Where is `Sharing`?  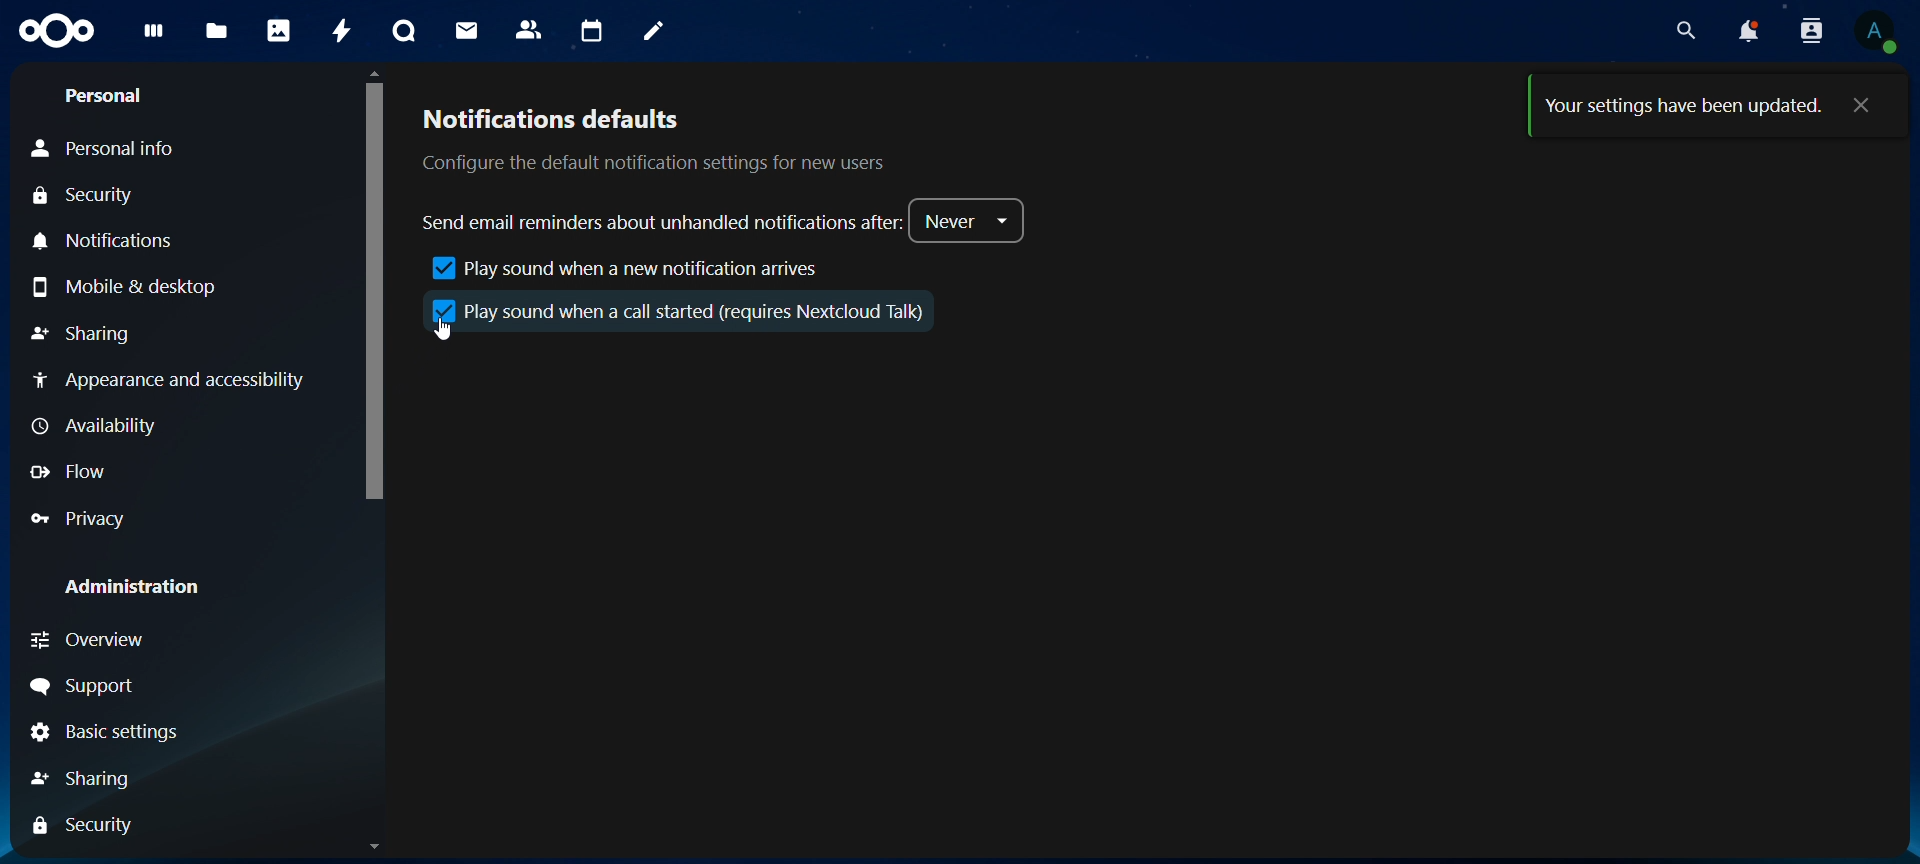 Sharing is located at coordinates (82, 333).